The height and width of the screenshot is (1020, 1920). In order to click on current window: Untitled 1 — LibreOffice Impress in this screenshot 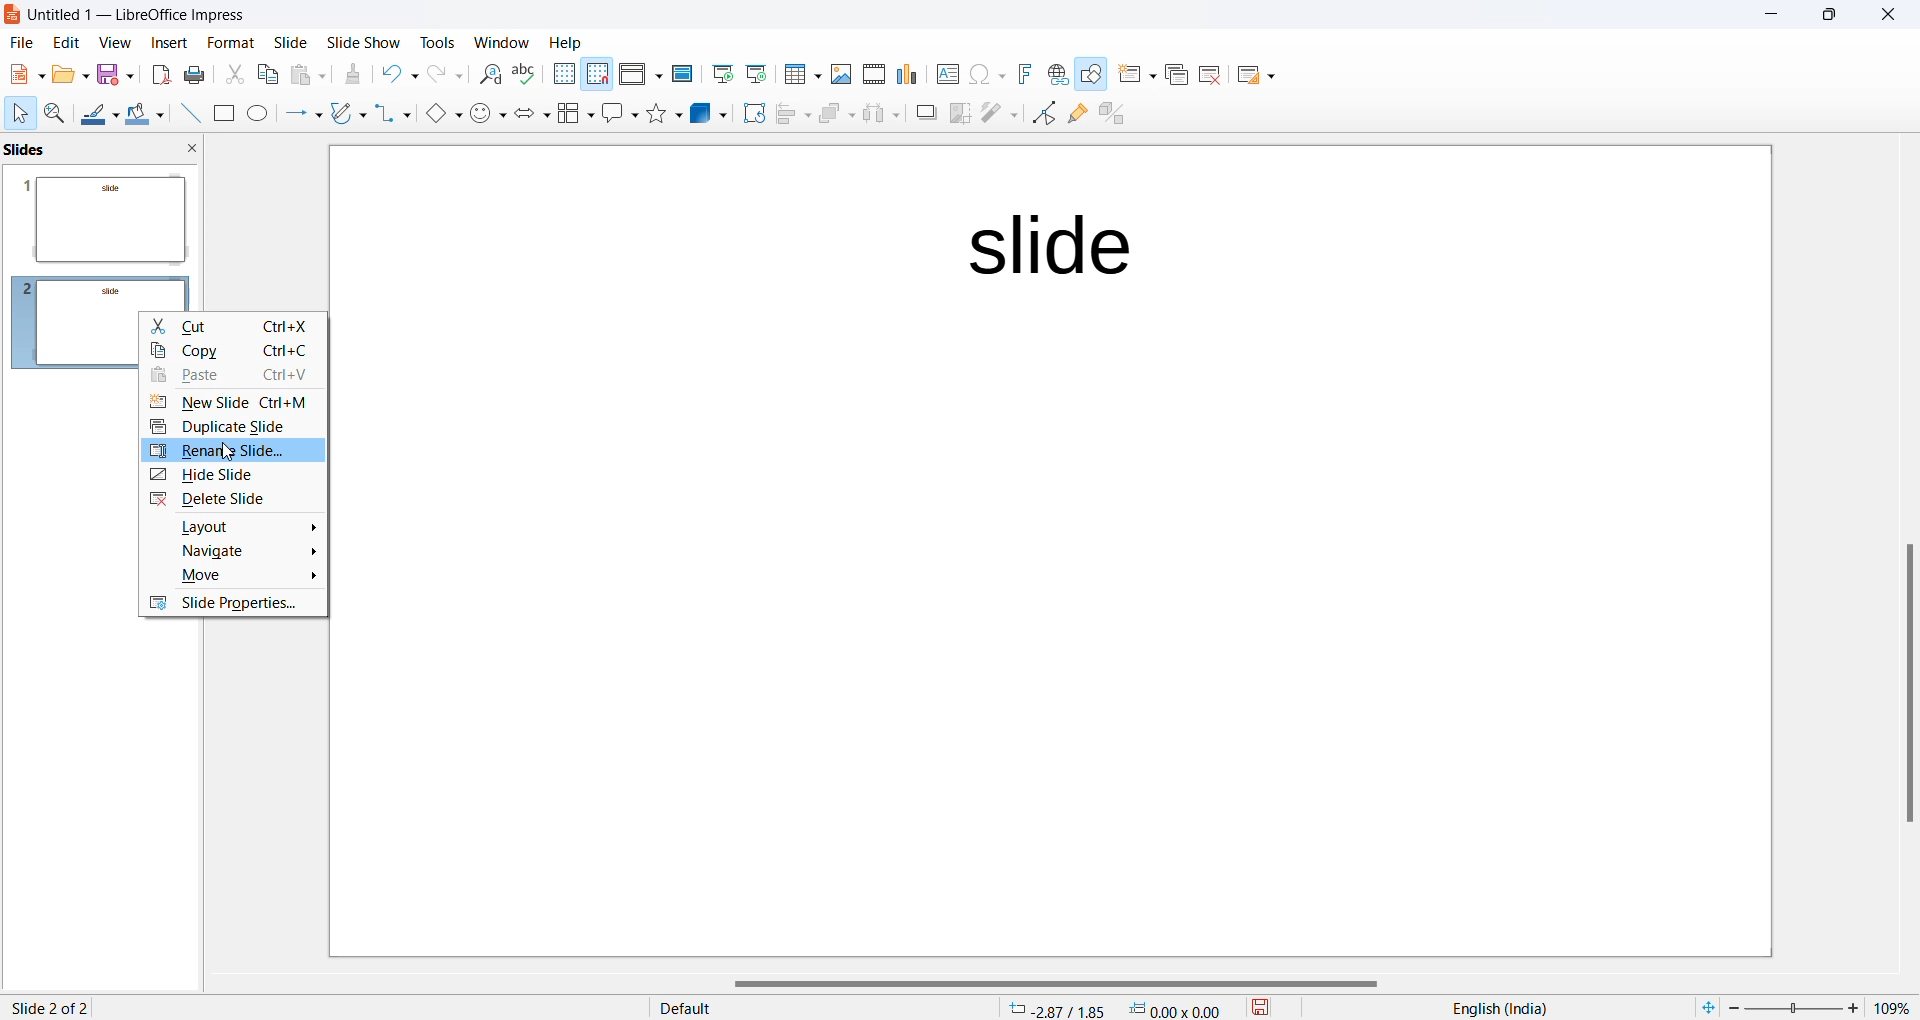, I will do `click(133, 16)`.